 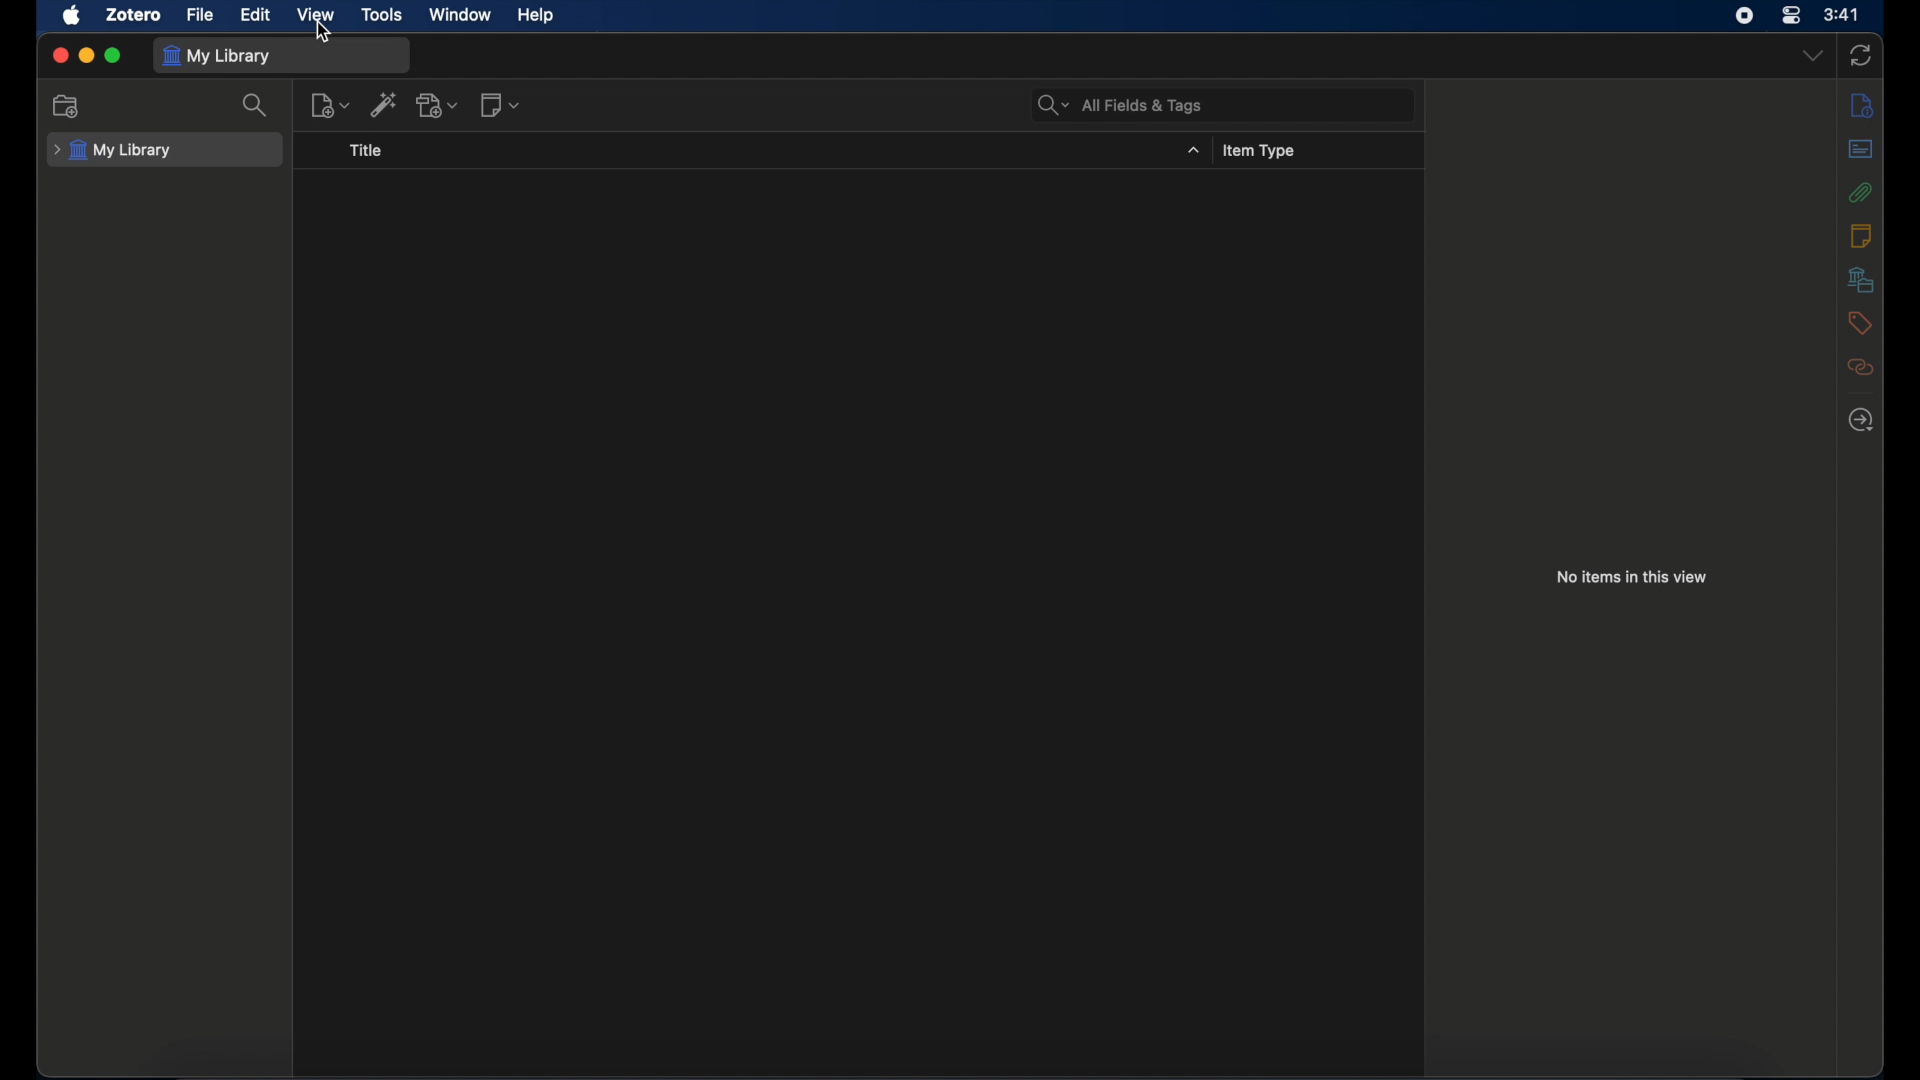 What do you see at coordinates (1860, 418) in the screenshot?
I see `locate` at bounding box center [1860, 418].